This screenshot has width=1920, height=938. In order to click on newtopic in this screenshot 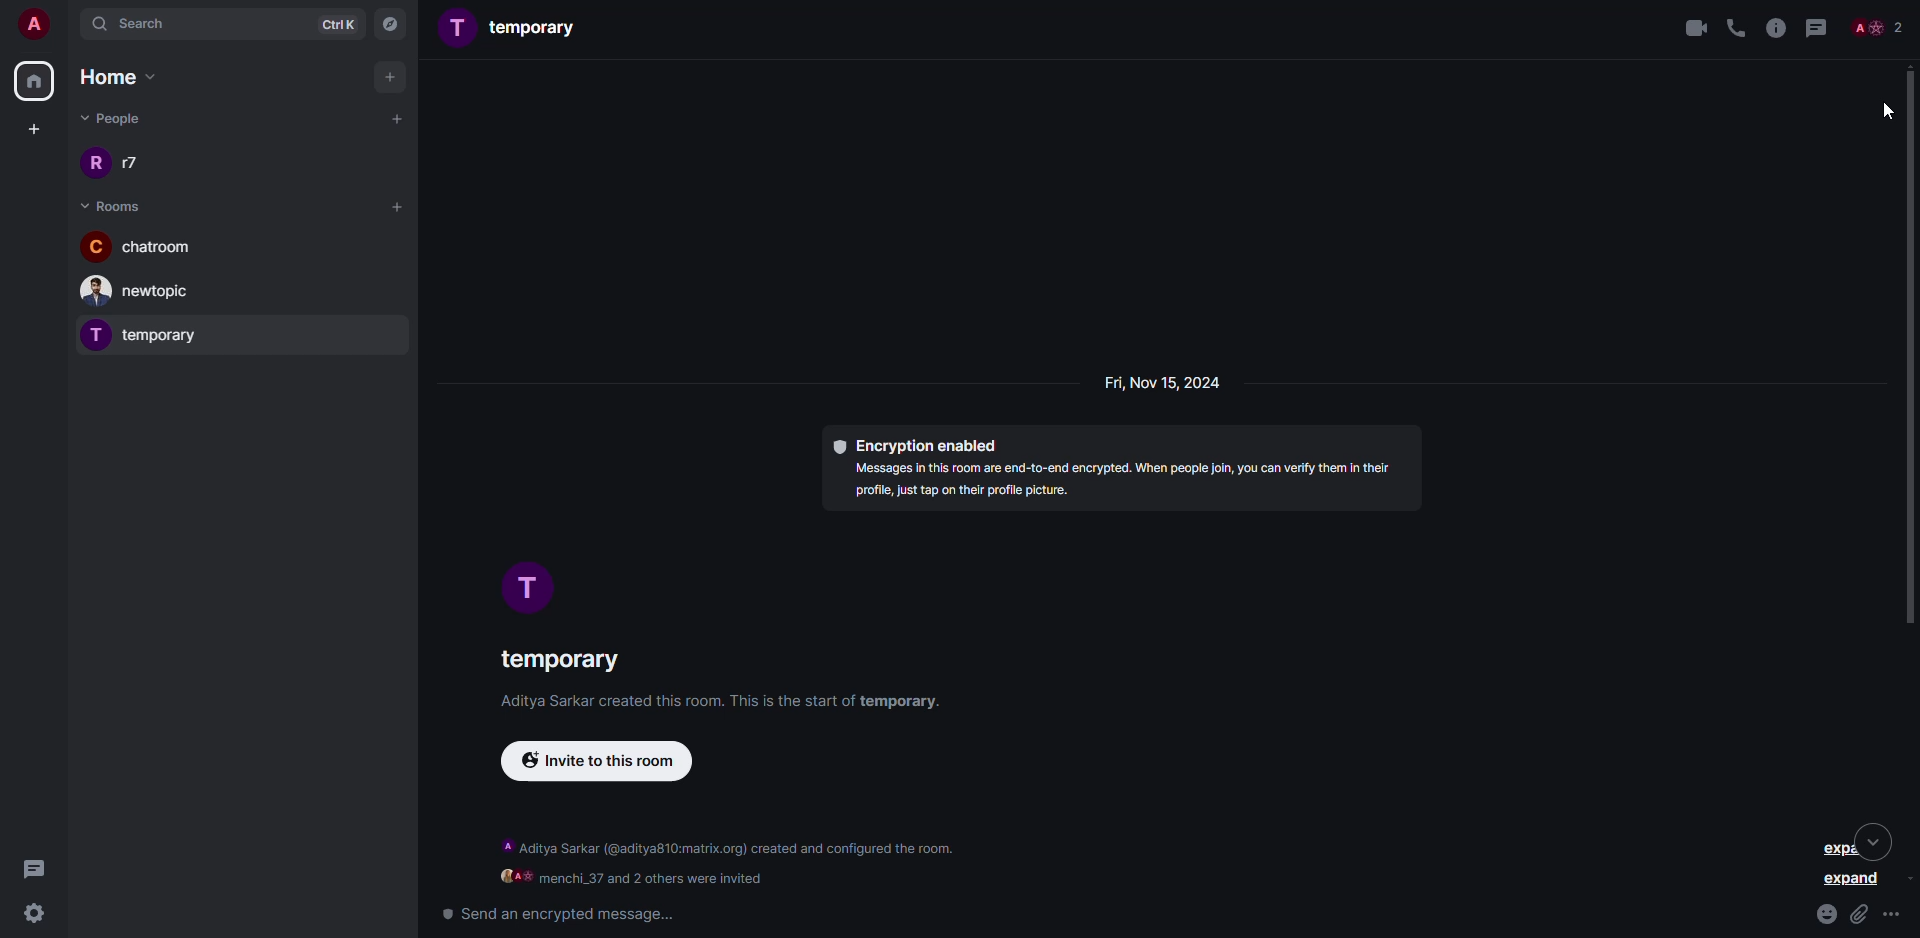, I will do `click(144, 291)`.